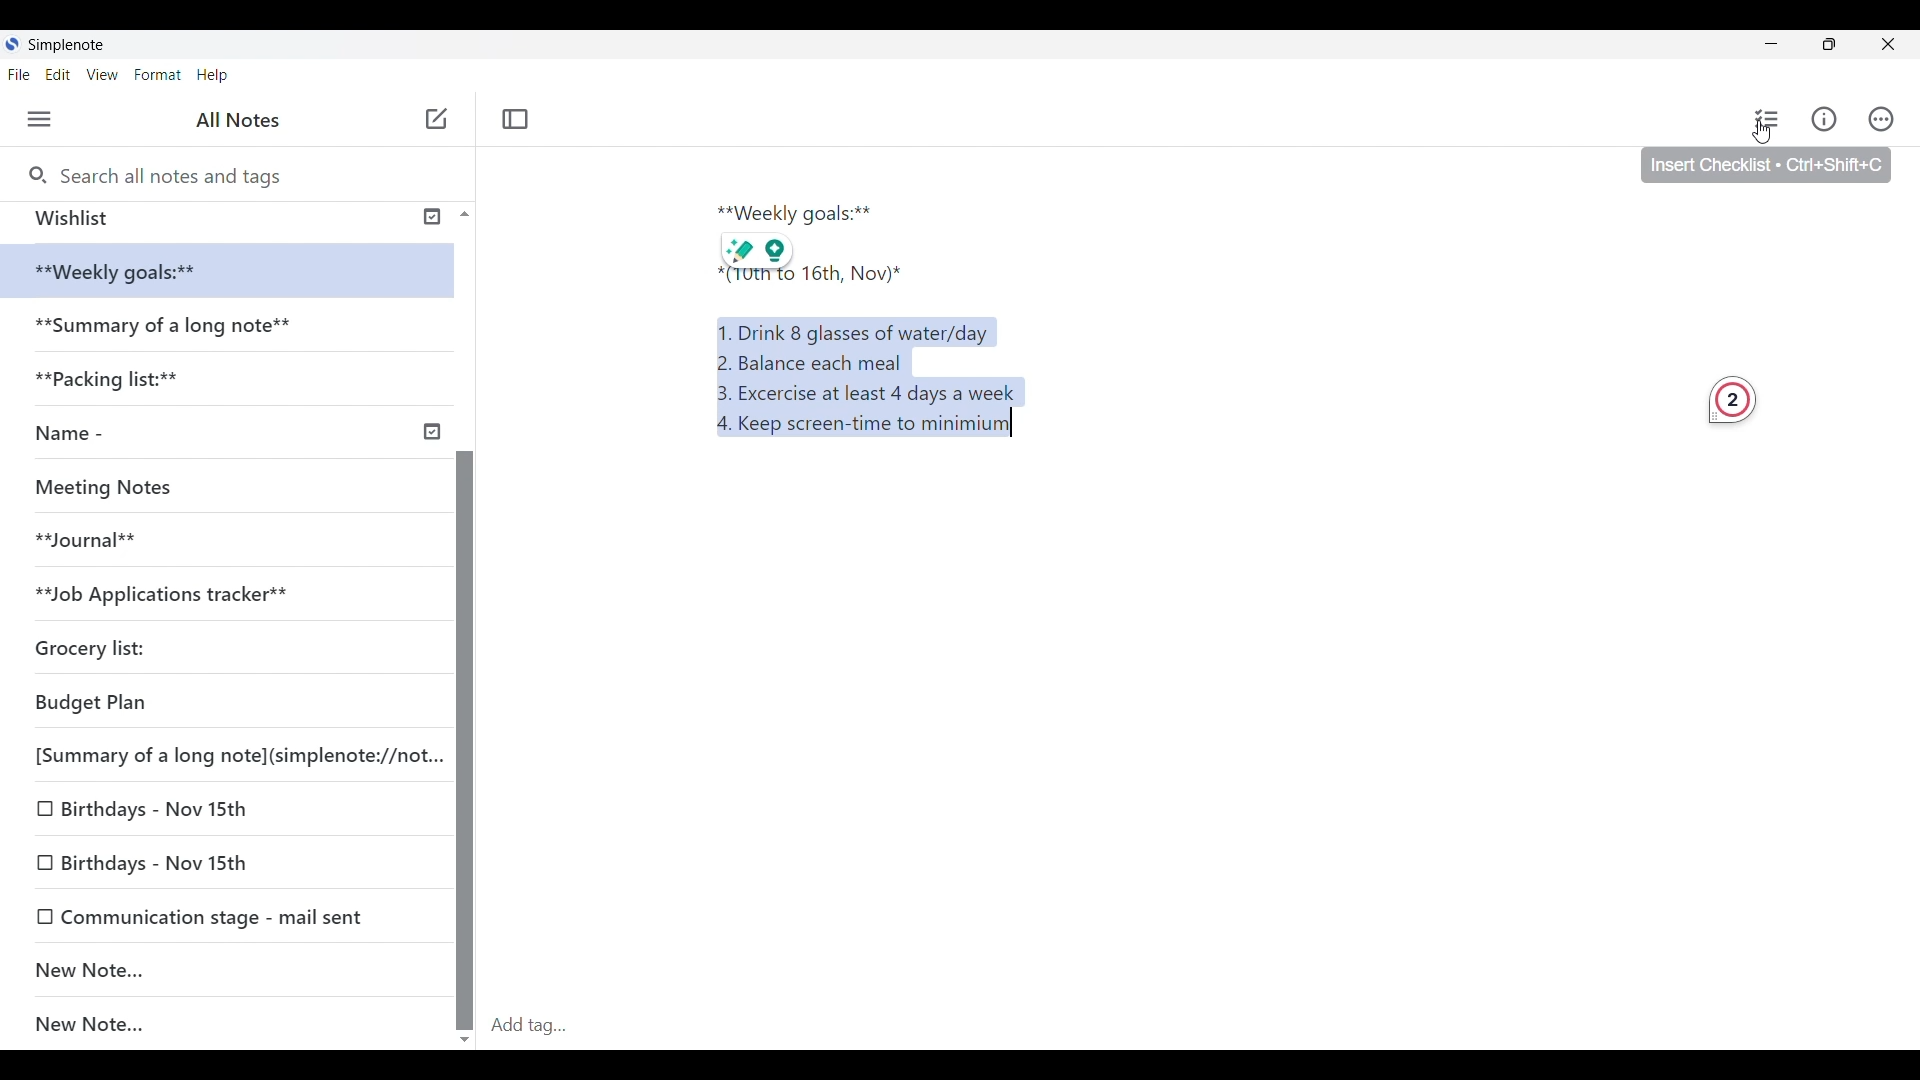 The image size is (1920, 1080). What do you see at coordinates (234, 434) in the screenshot?
I see `Name` at bounding box center [234, 434].